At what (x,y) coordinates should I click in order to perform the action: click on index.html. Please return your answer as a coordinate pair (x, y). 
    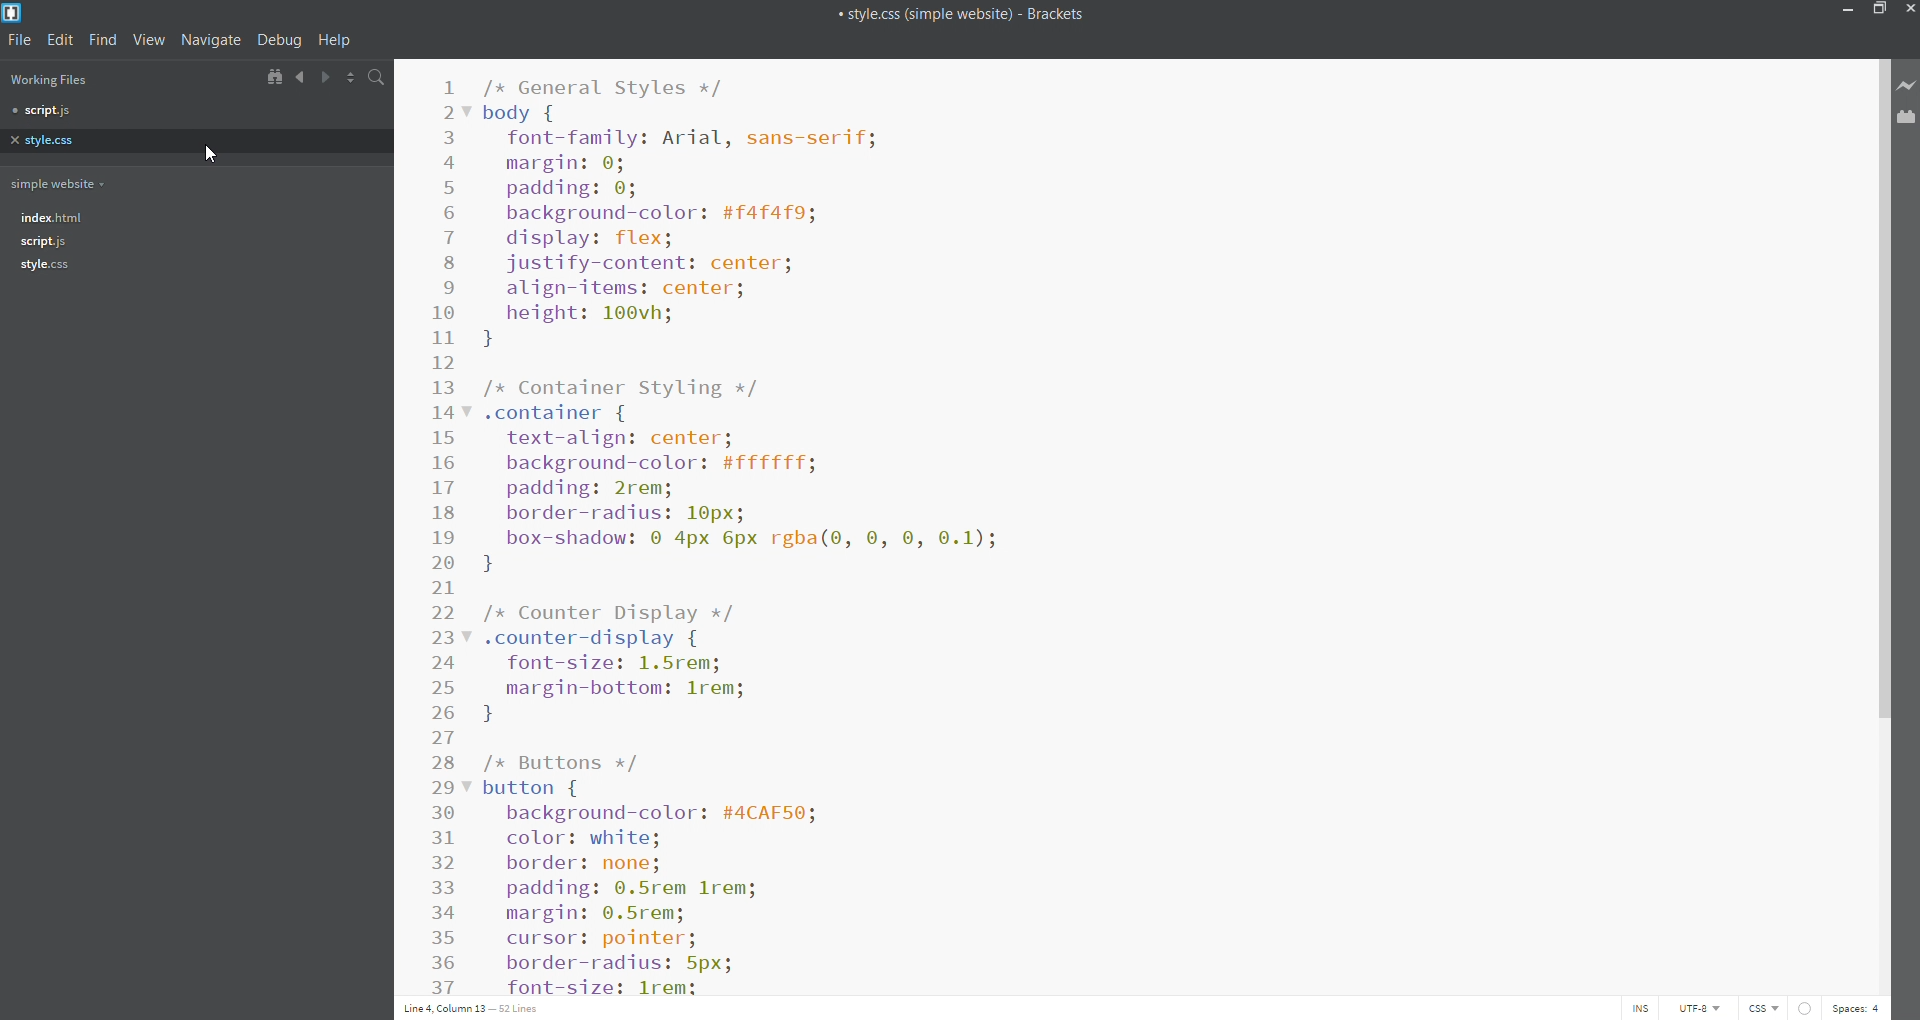
    Looking at the image, I should click on (193, 217).